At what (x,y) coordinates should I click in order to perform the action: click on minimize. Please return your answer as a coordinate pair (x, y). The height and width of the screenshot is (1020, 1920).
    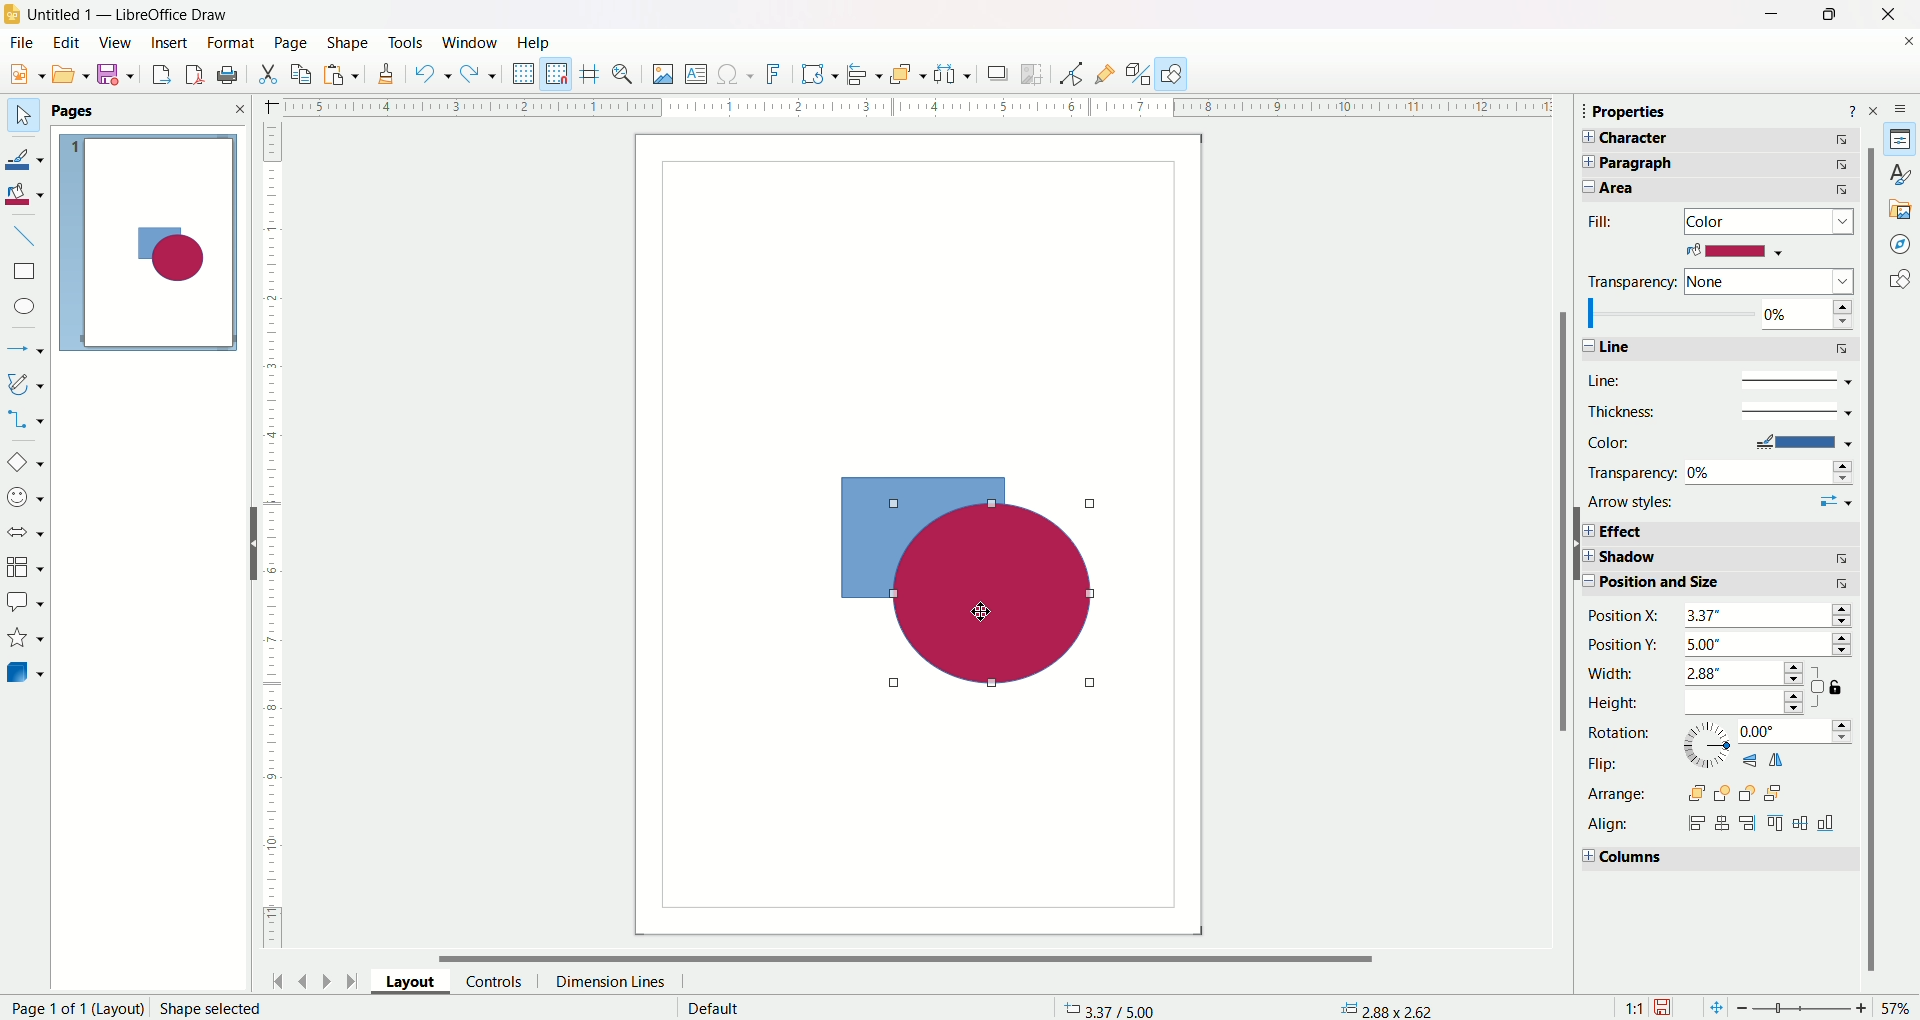
    Looking at the image, I should click on (1768, 16).